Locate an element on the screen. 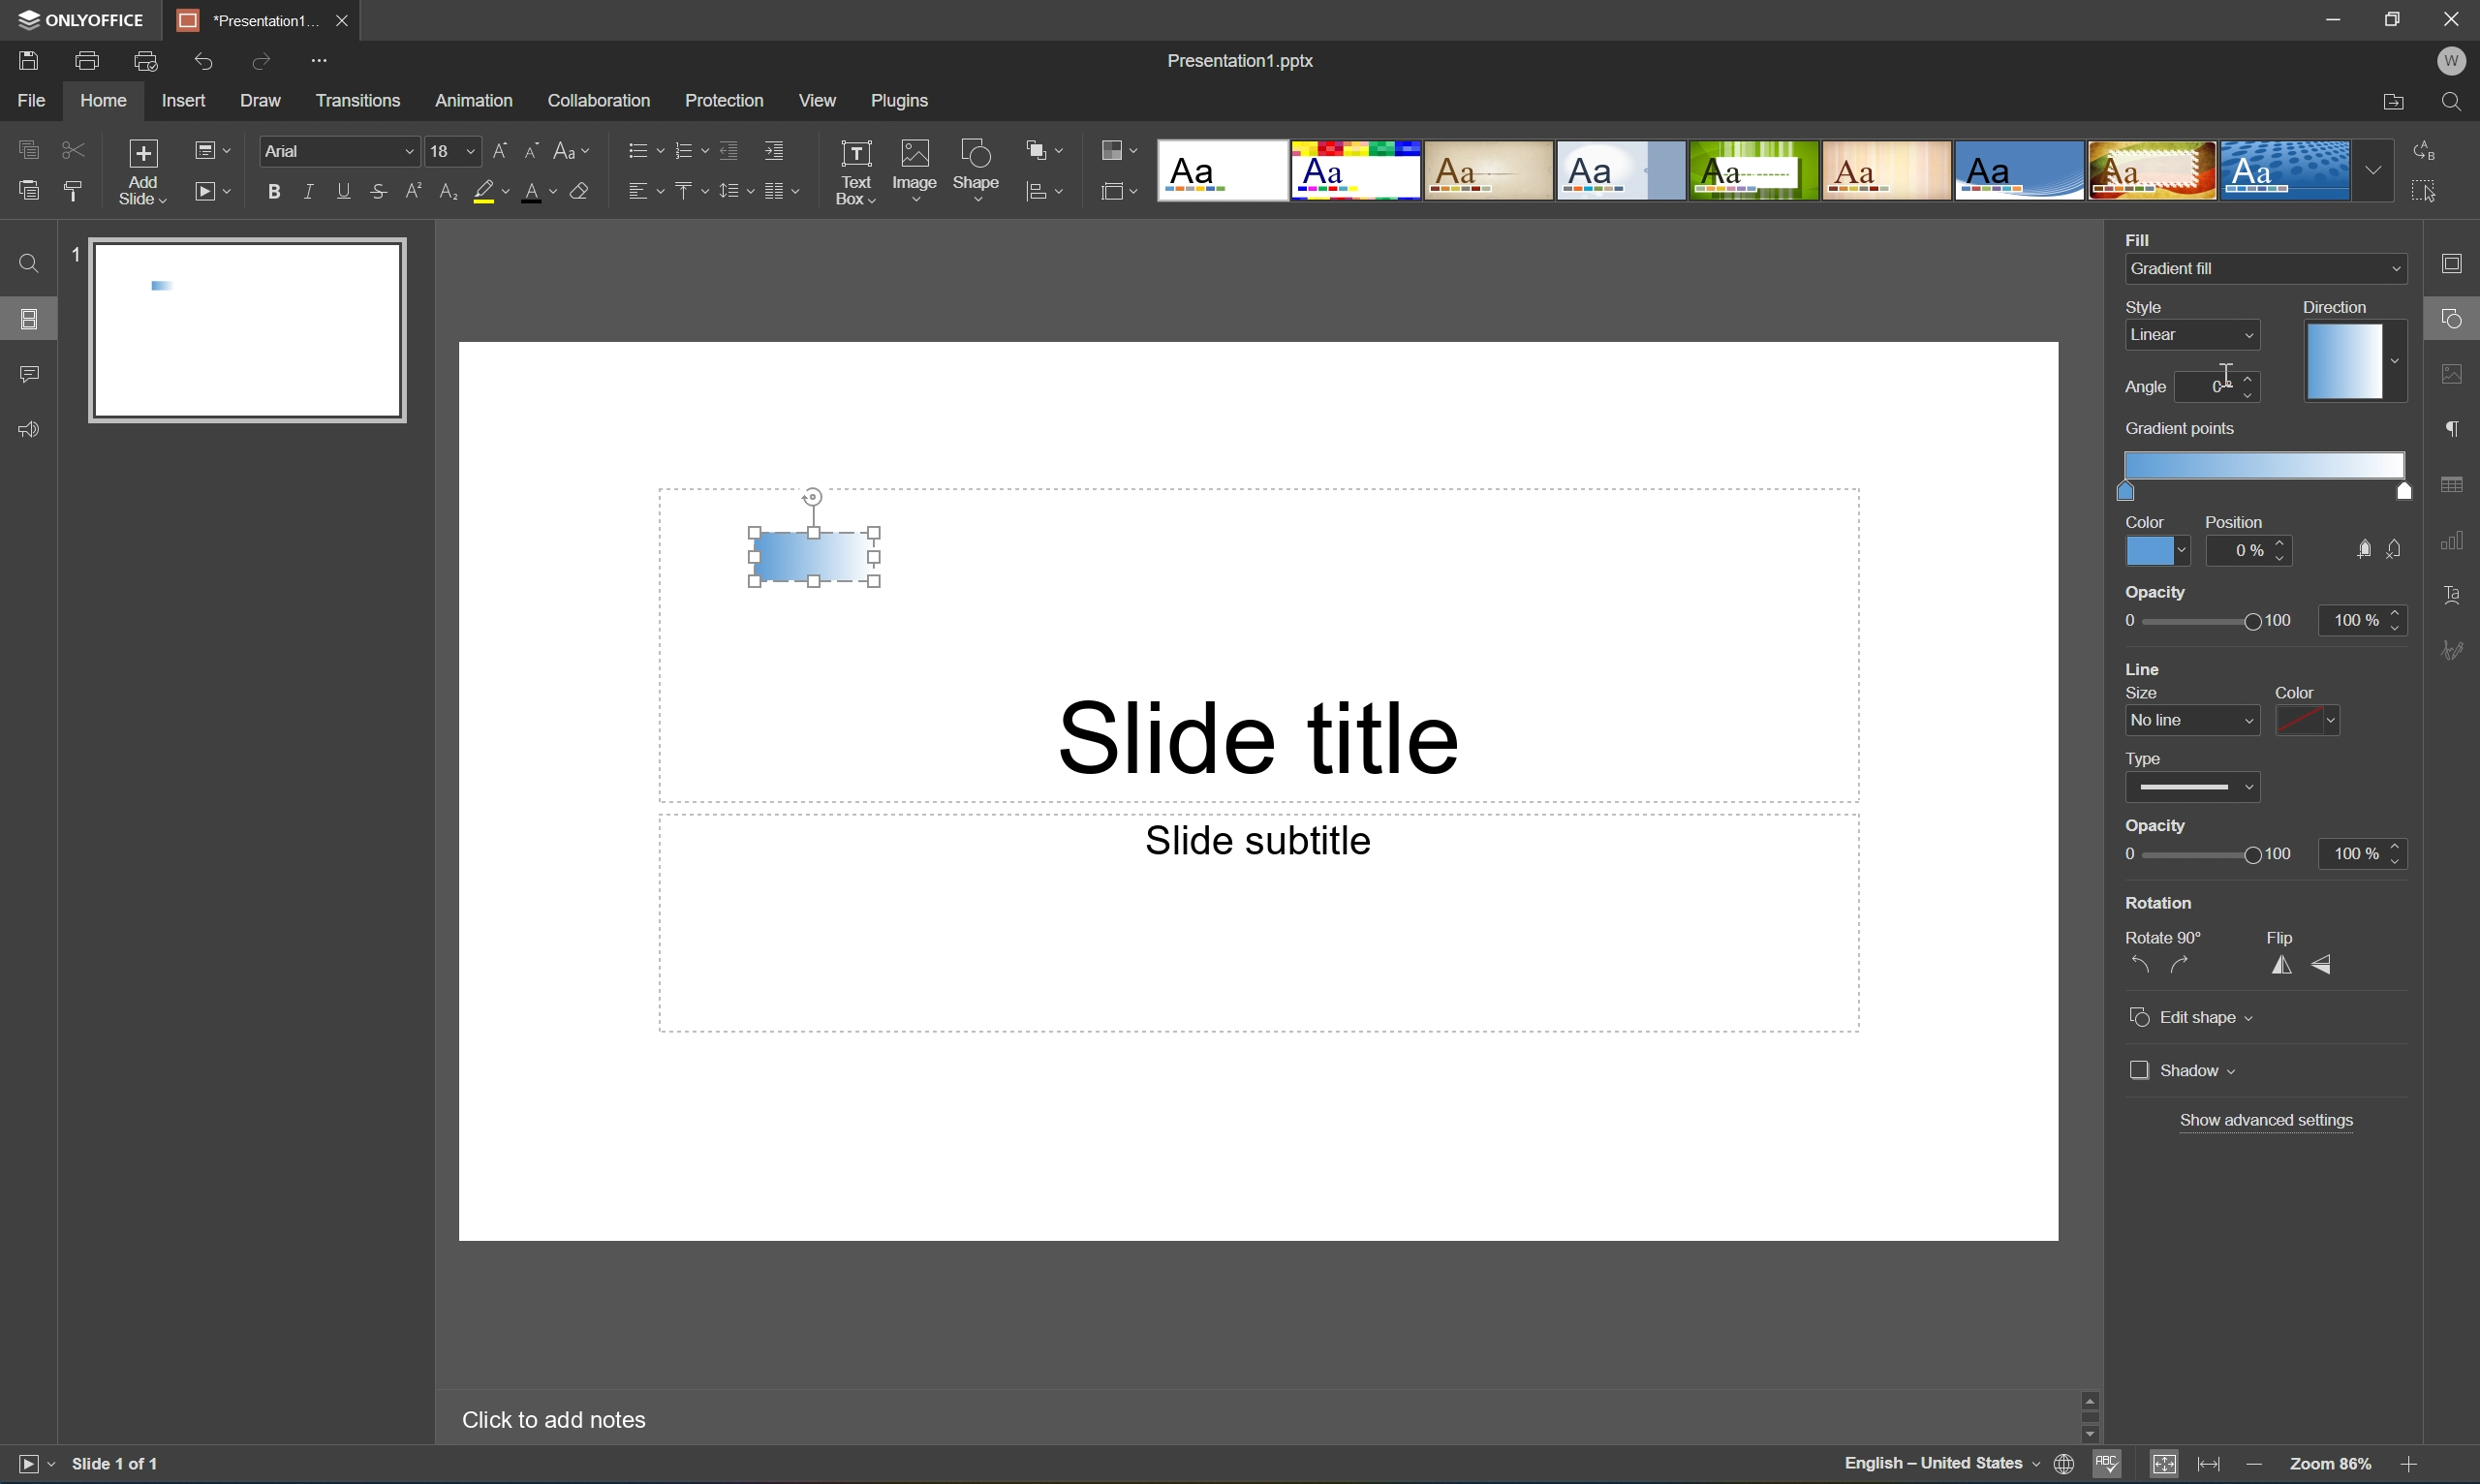 The width and height of the screenshot is (2480, 1484). Protection is located at coordinates (722, 99).